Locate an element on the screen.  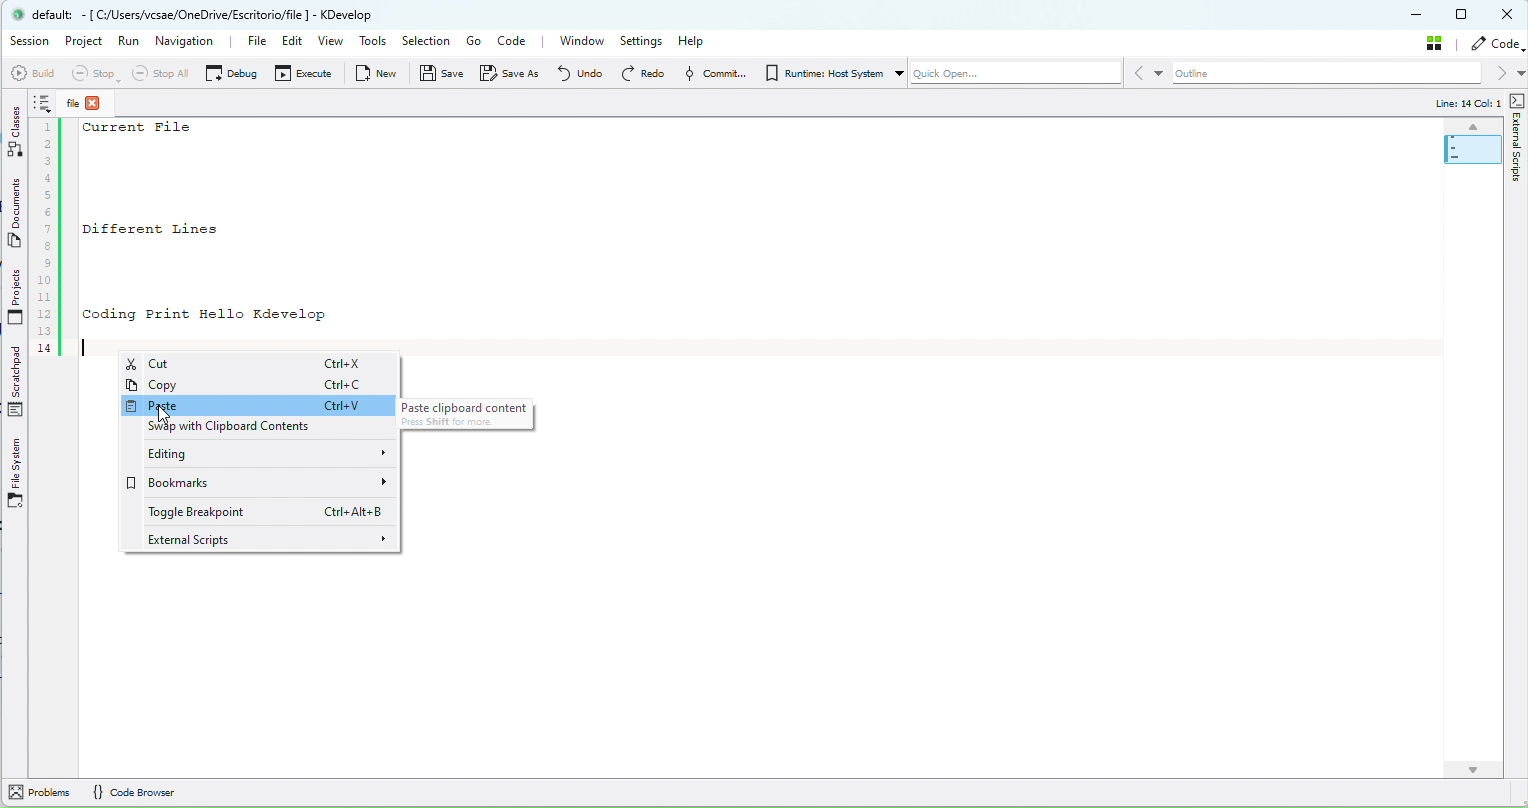
Quick Open is located at coordinates (1007, 76).